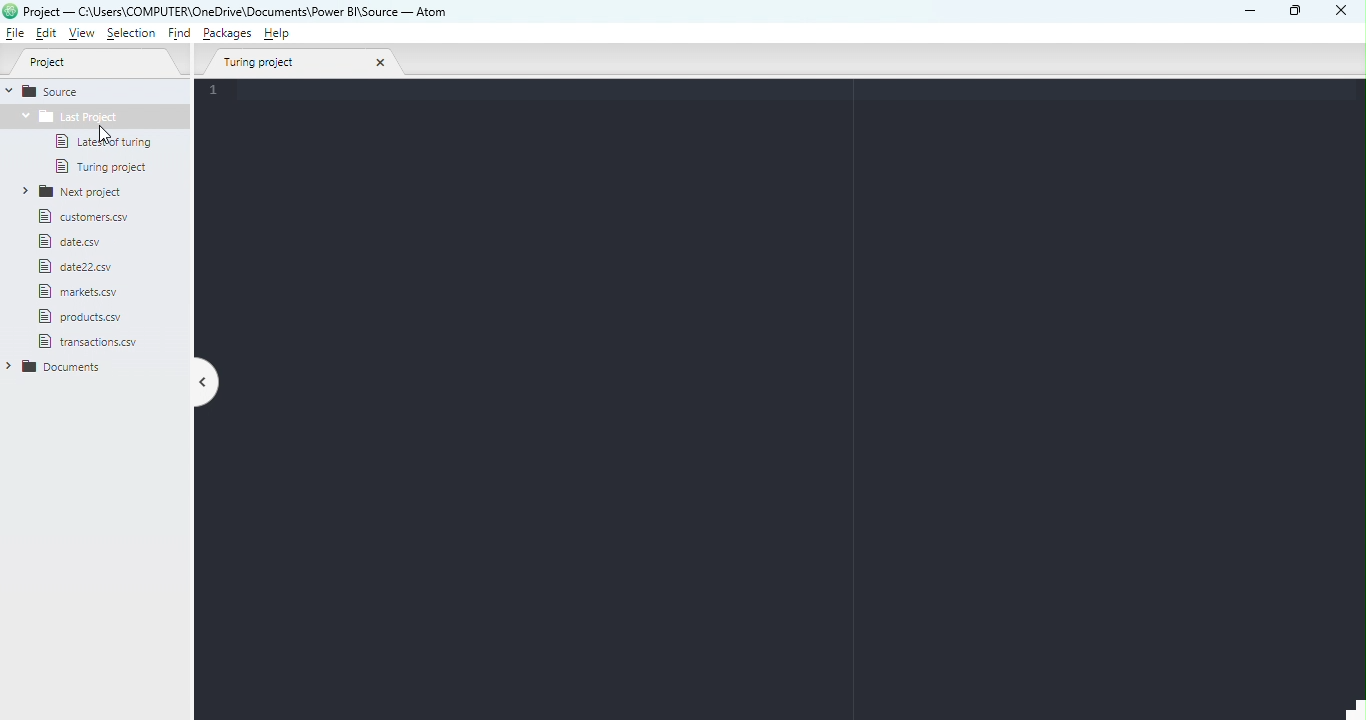 This screenshot has height=720, width=1366. I want to click on Find, so click(181, 35).